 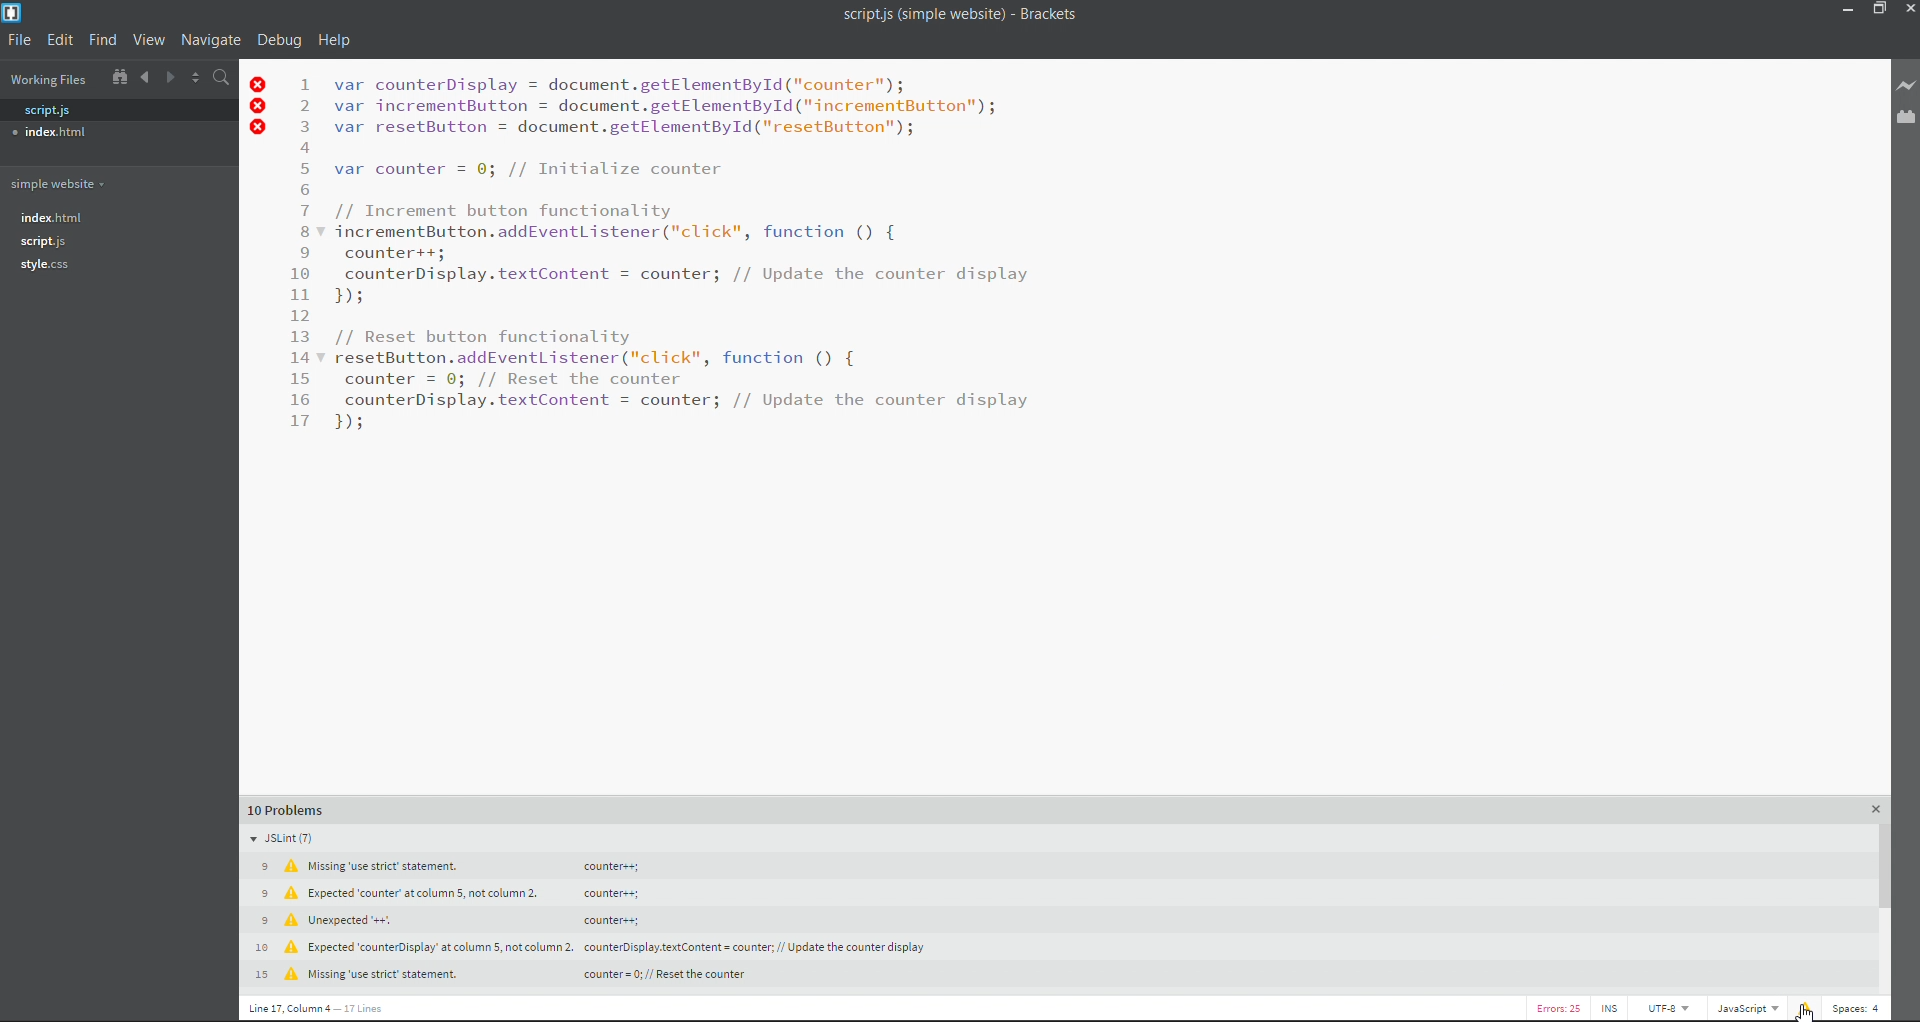 I want to click on help, so click(x=337, y=38).